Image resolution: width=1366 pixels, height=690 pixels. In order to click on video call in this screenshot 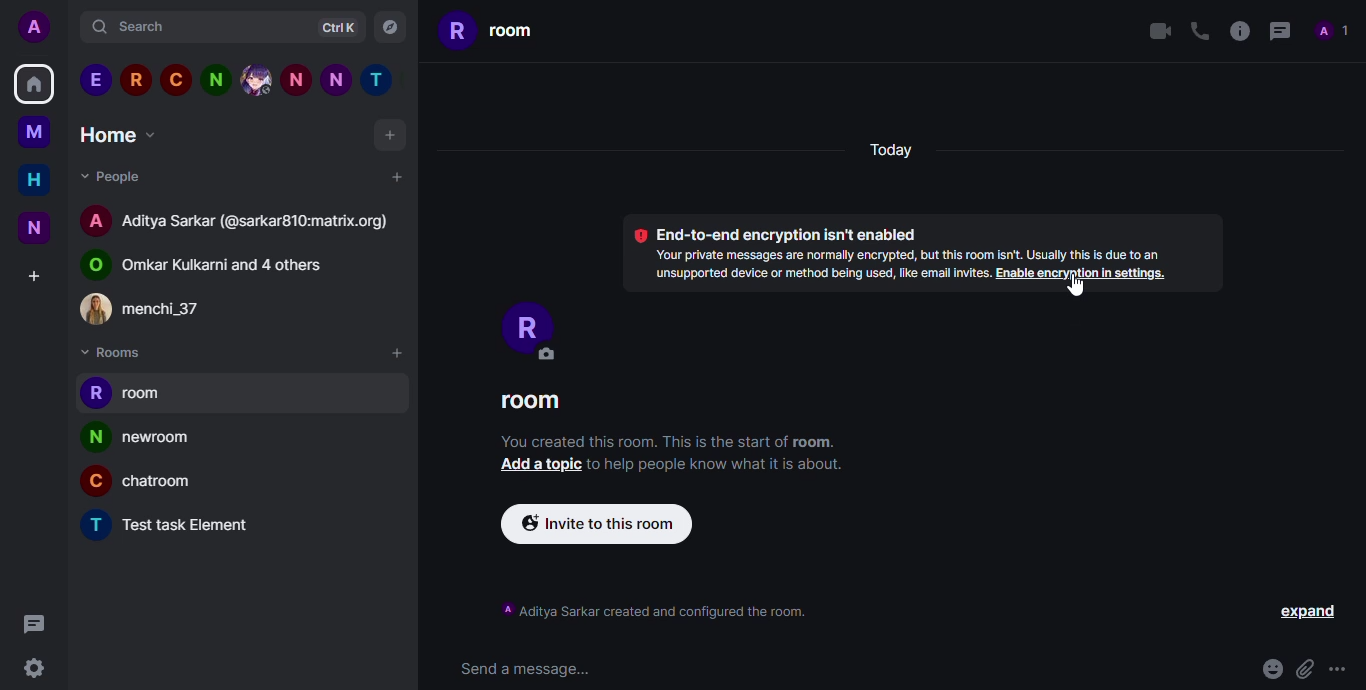, I will do `click(1154, 31)`.